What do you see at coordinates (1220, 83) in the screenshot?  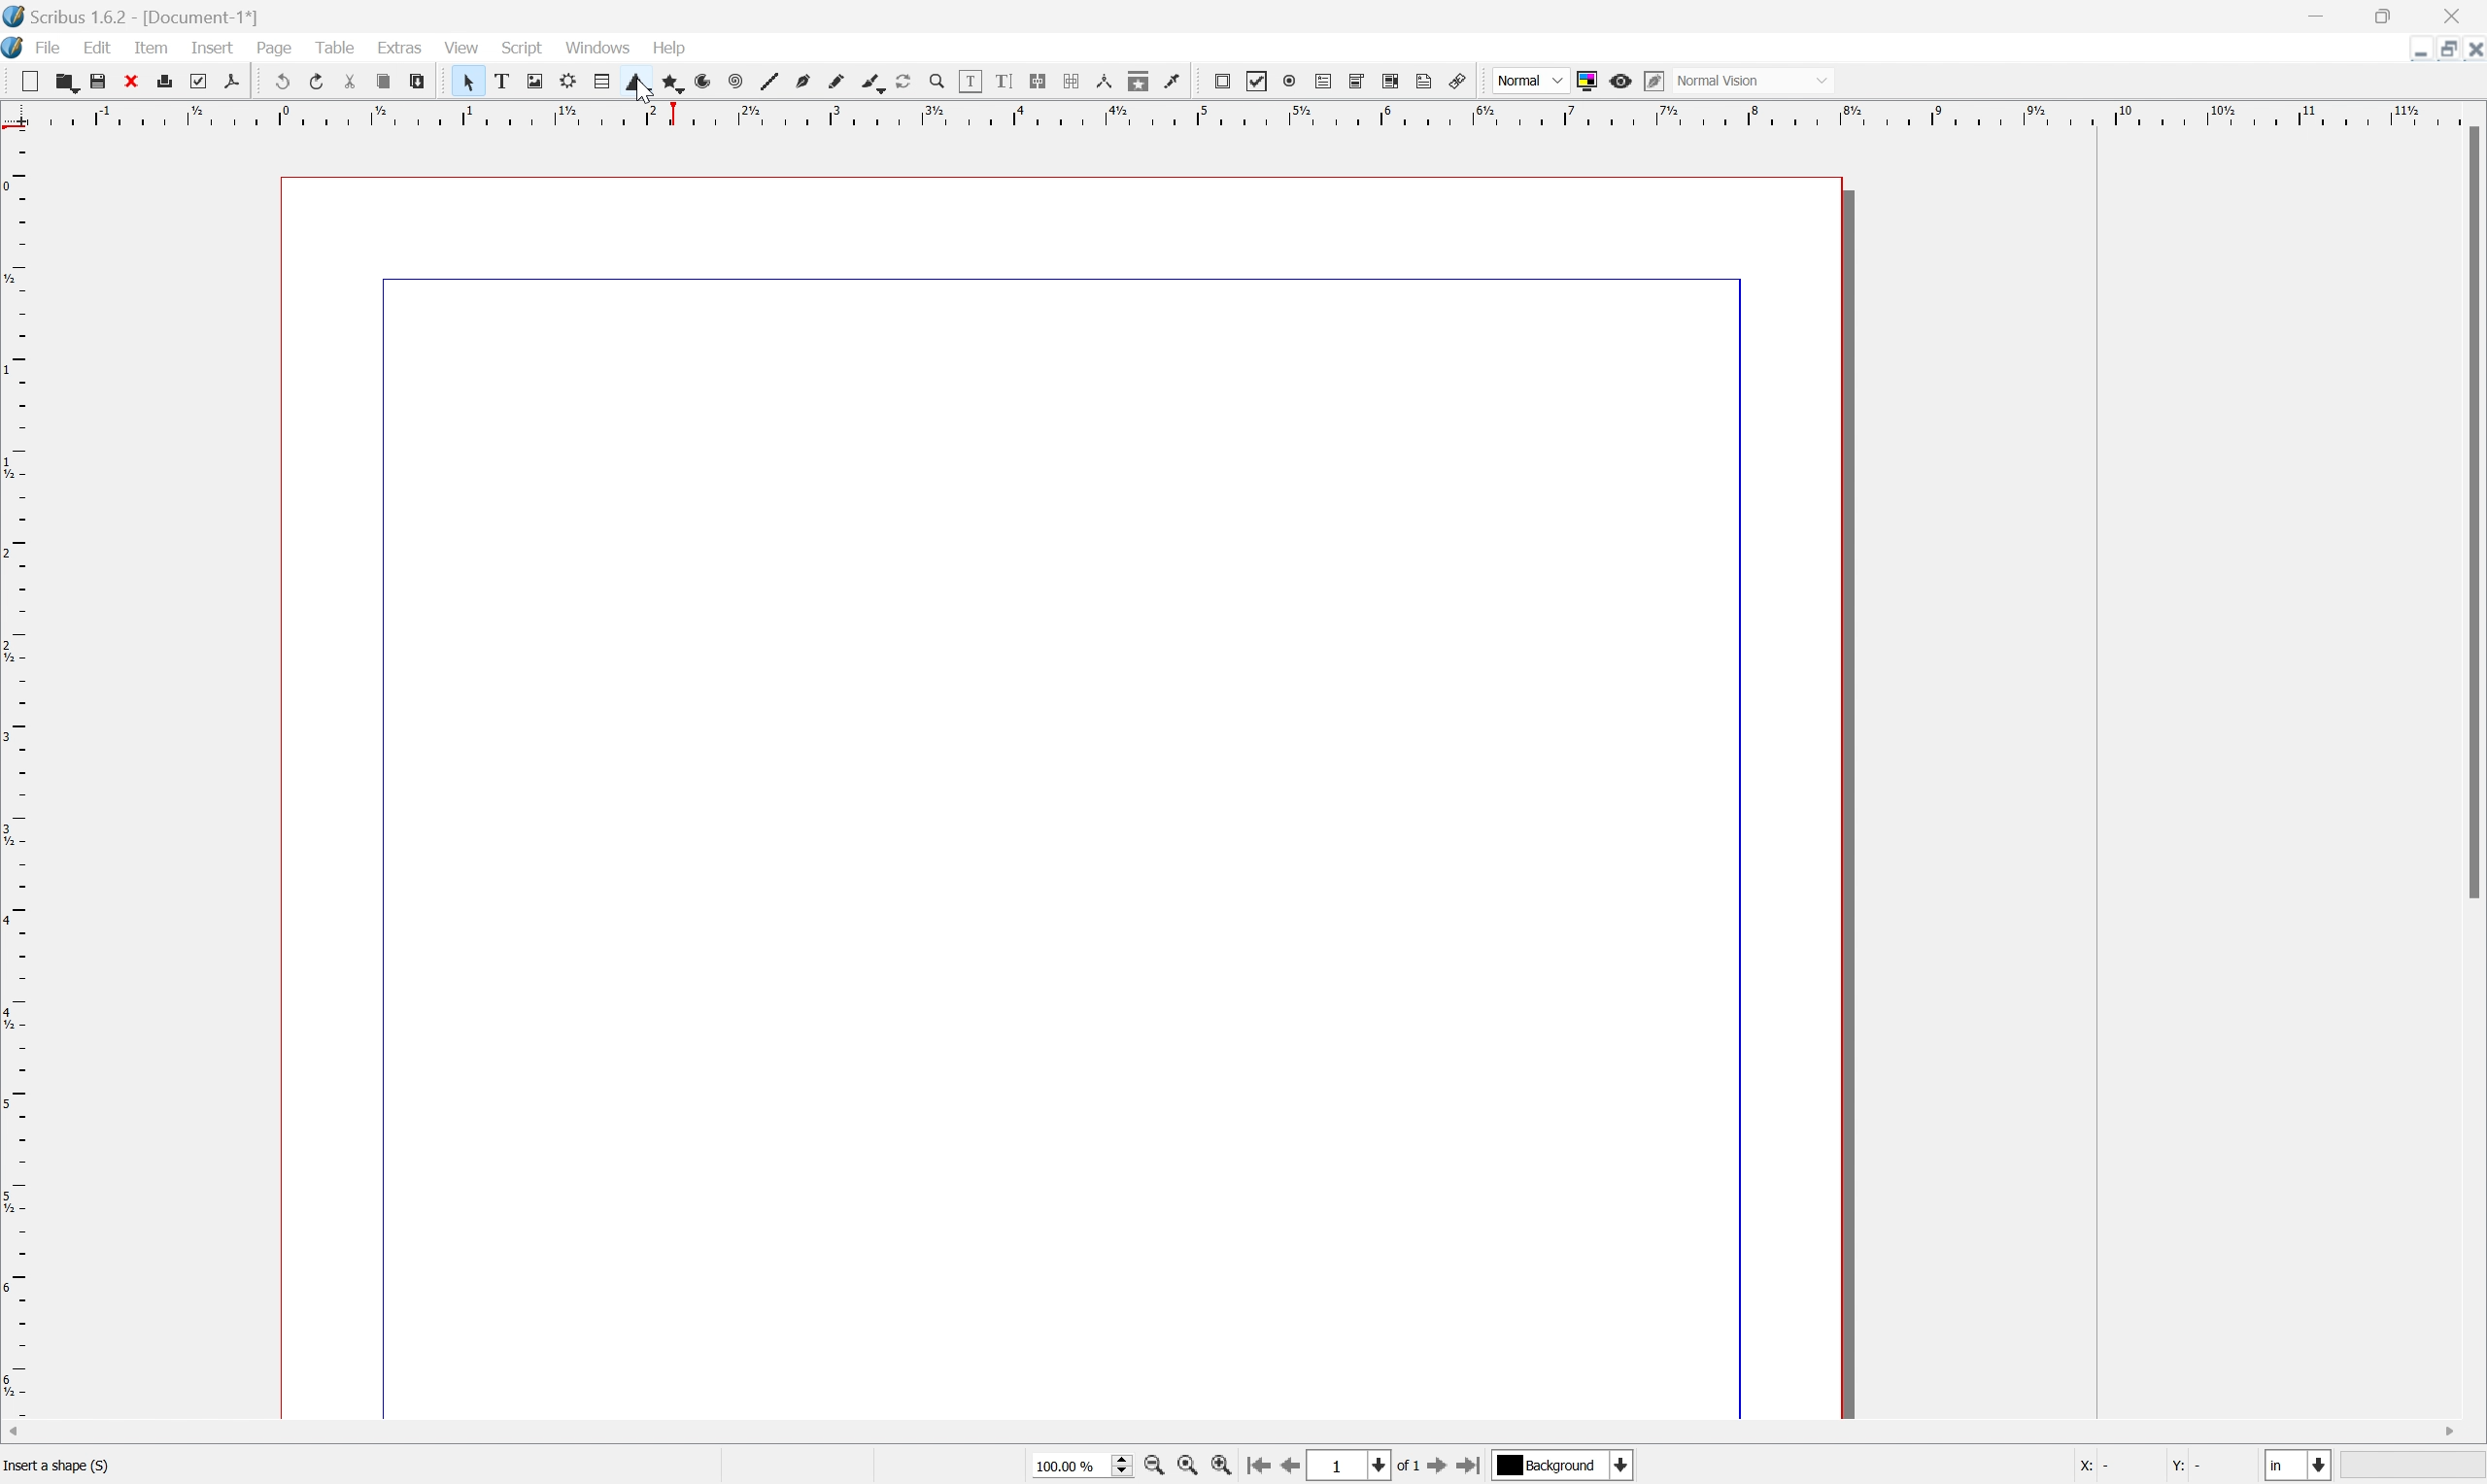 I see `PDF push button` at bounding box center [1220, 83].